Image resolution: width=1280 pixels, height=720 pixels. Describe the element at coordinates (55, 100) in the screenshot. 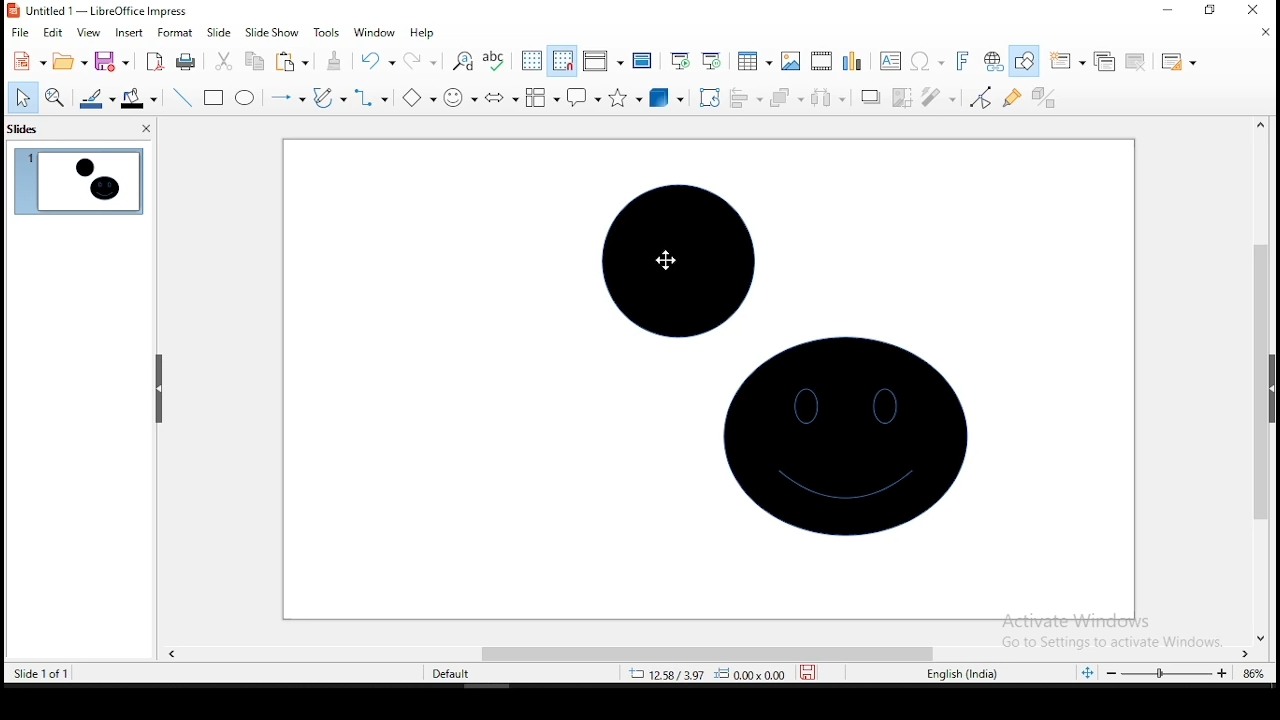

I see `zoom and pan` at that location.